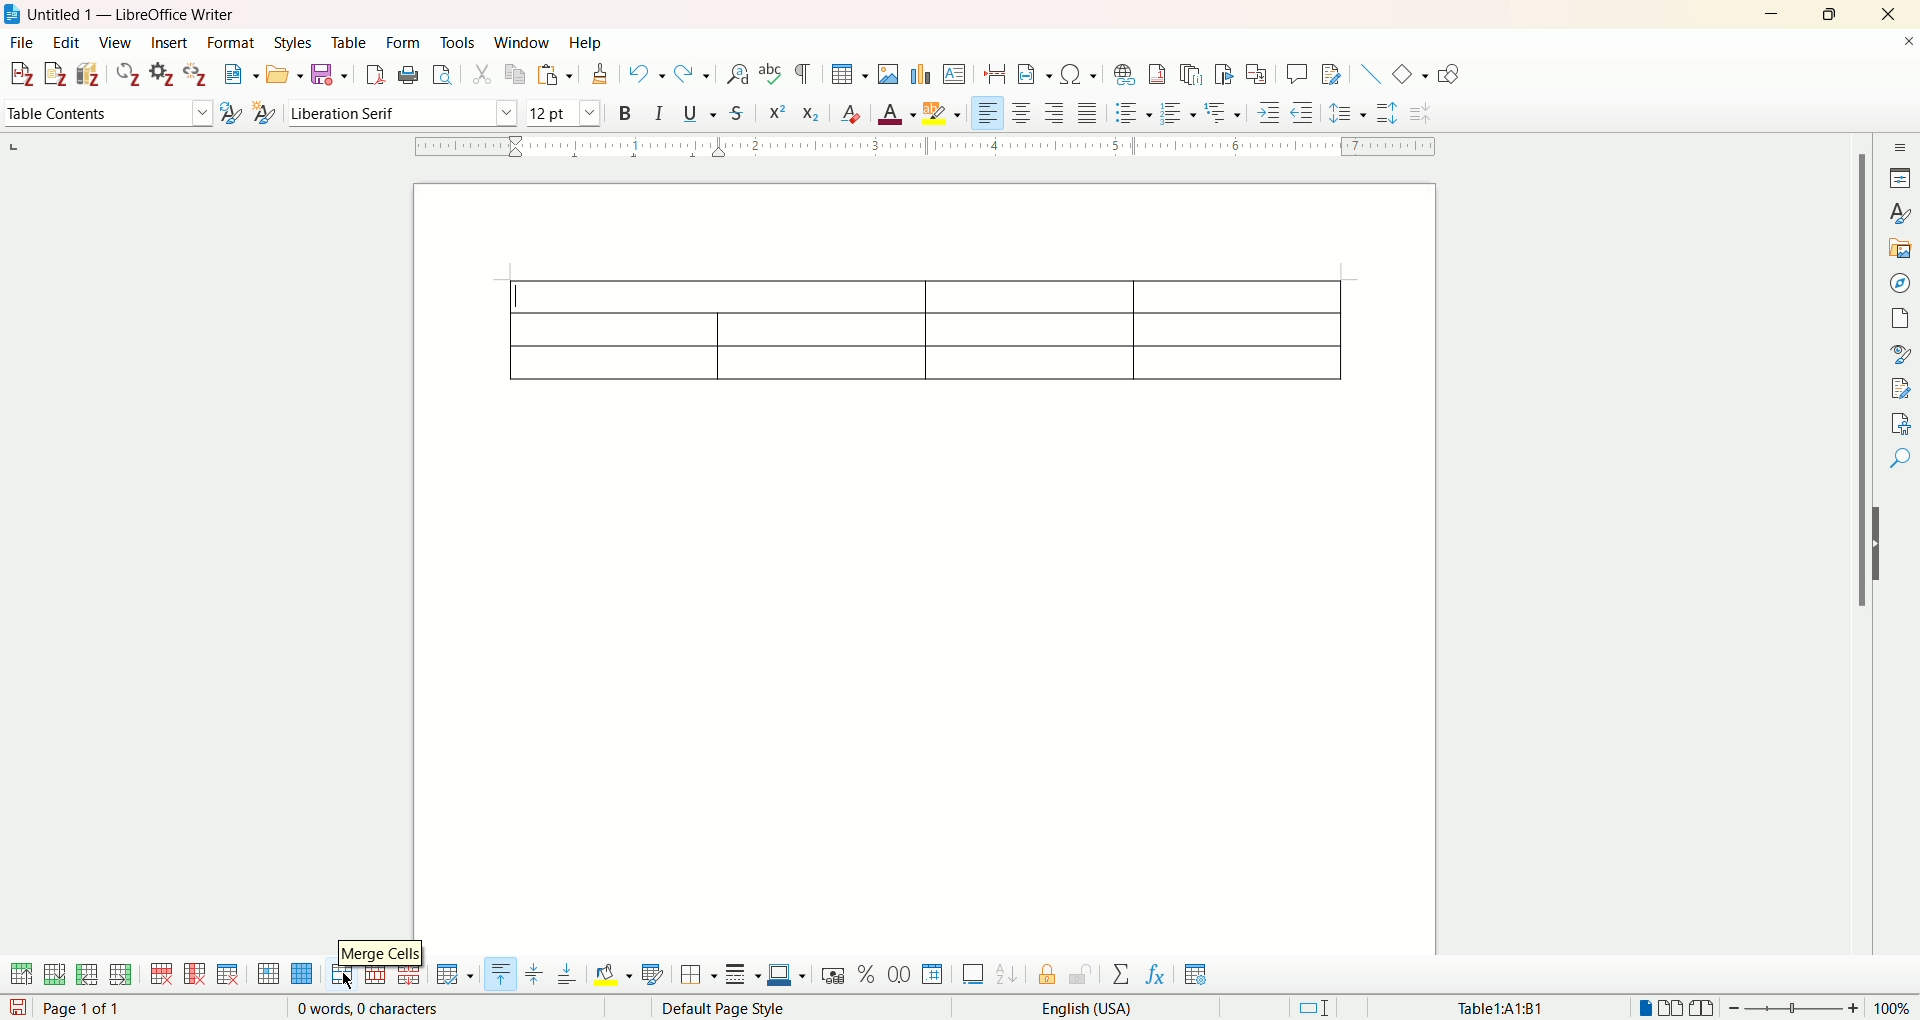  Describe the element at coordinates (808, 74) in the screenshot. I see `formatting marks` at that location.